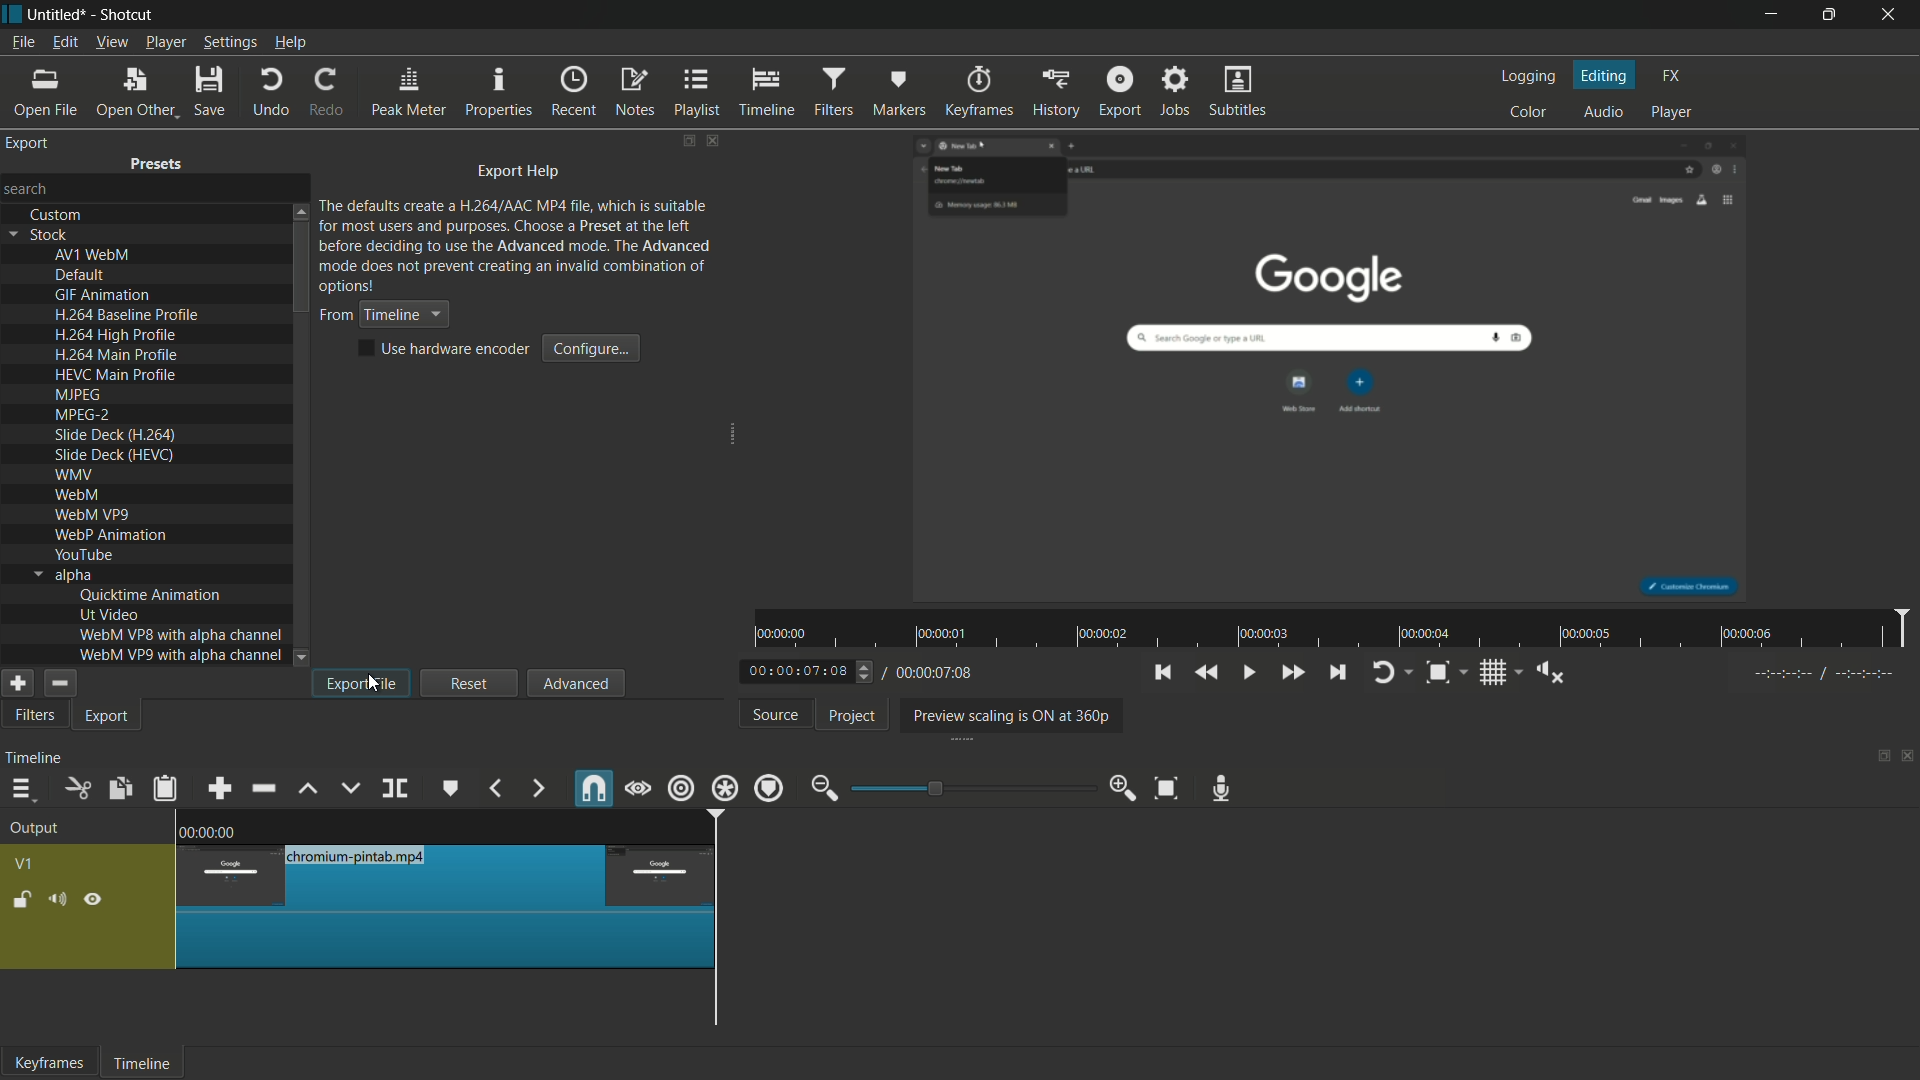 Image resolution: width=1920 pixels, height=1080 pixels. What do you see at coordinates (1222, 790) in the screenshot?
I see `record audio` at bounding box center [1222, 790].